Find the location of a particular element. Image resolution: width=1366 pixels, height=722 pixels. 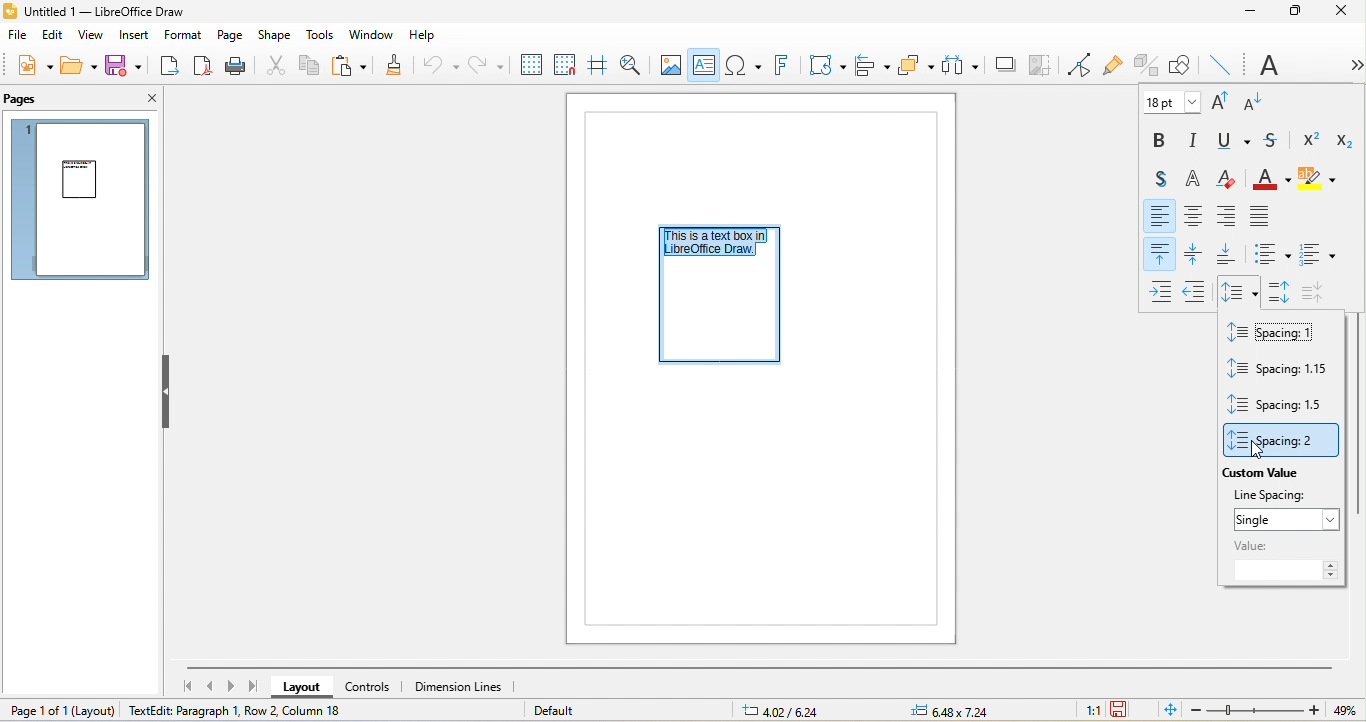

title is located at coordinates (107, 12).